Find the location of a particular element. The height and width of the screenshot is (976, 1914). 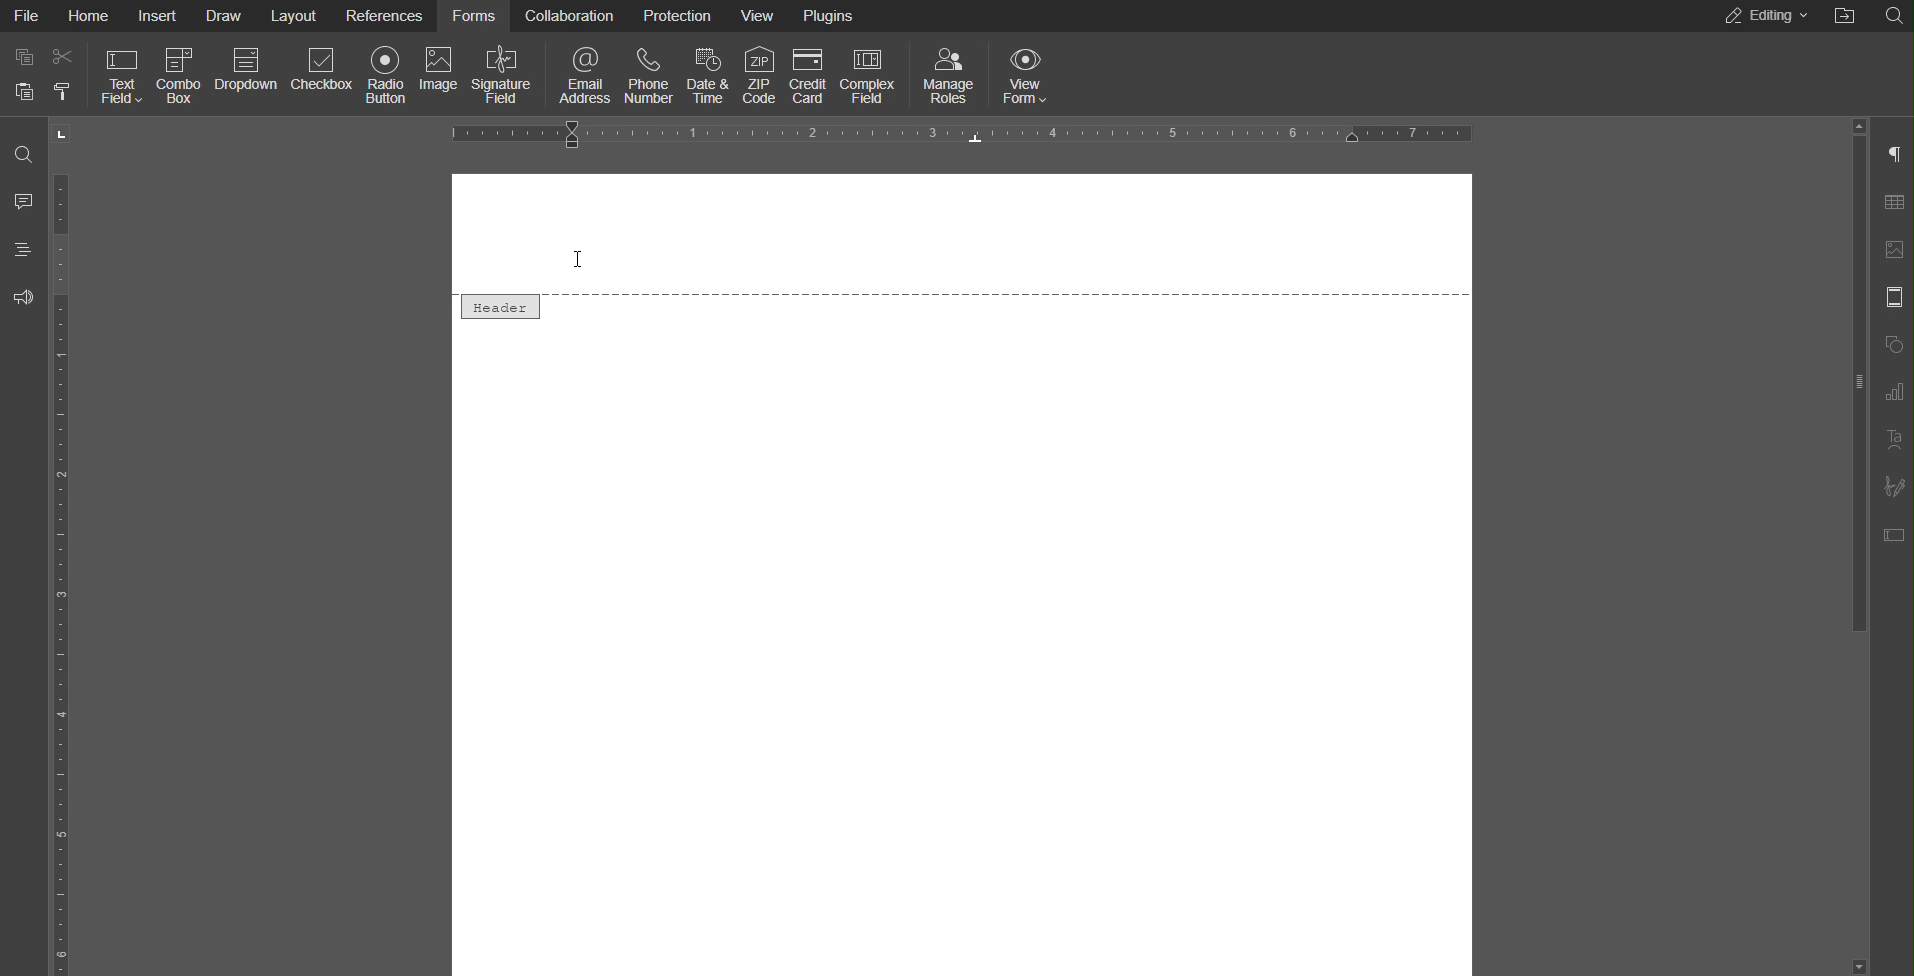

References is located at coordinates (387, 17).